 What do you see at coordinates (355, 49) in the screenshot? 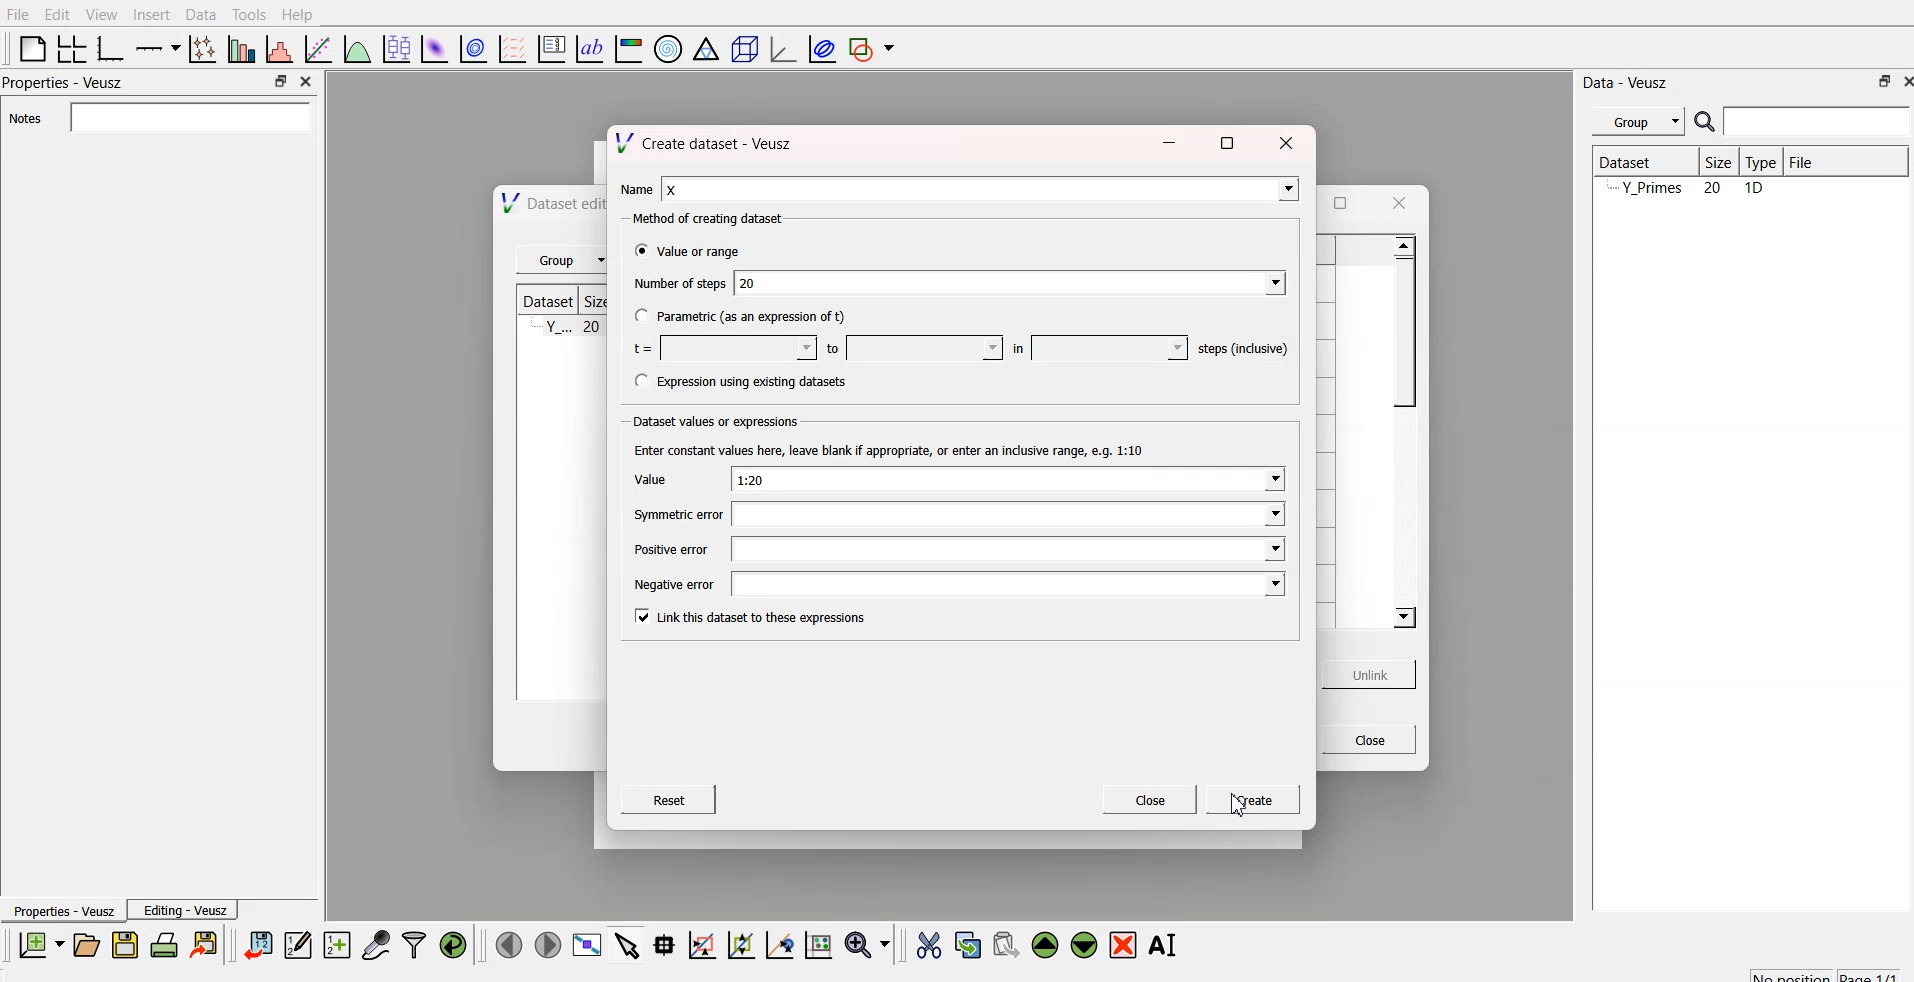
I see `plot function` at bounding box center [355, 49].